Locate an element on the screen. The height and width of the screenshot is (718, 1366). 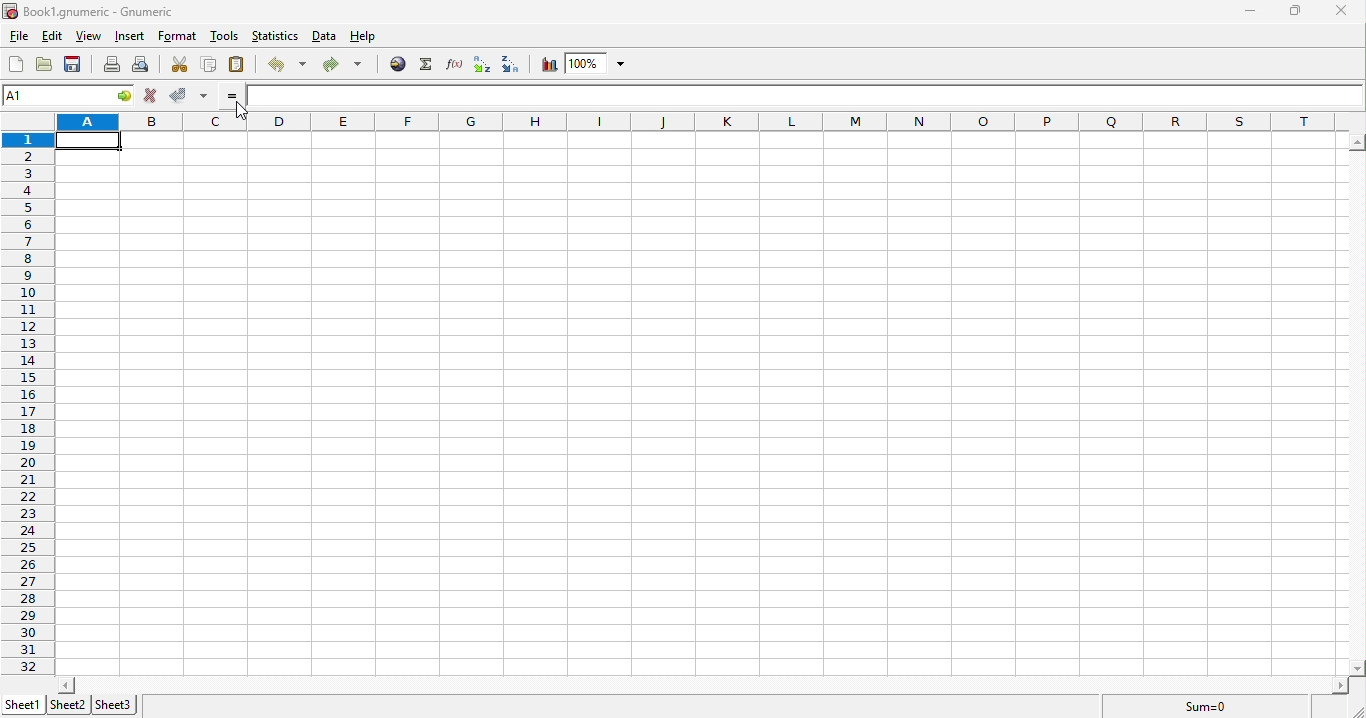
cell options is located at coordinates (125, 95).